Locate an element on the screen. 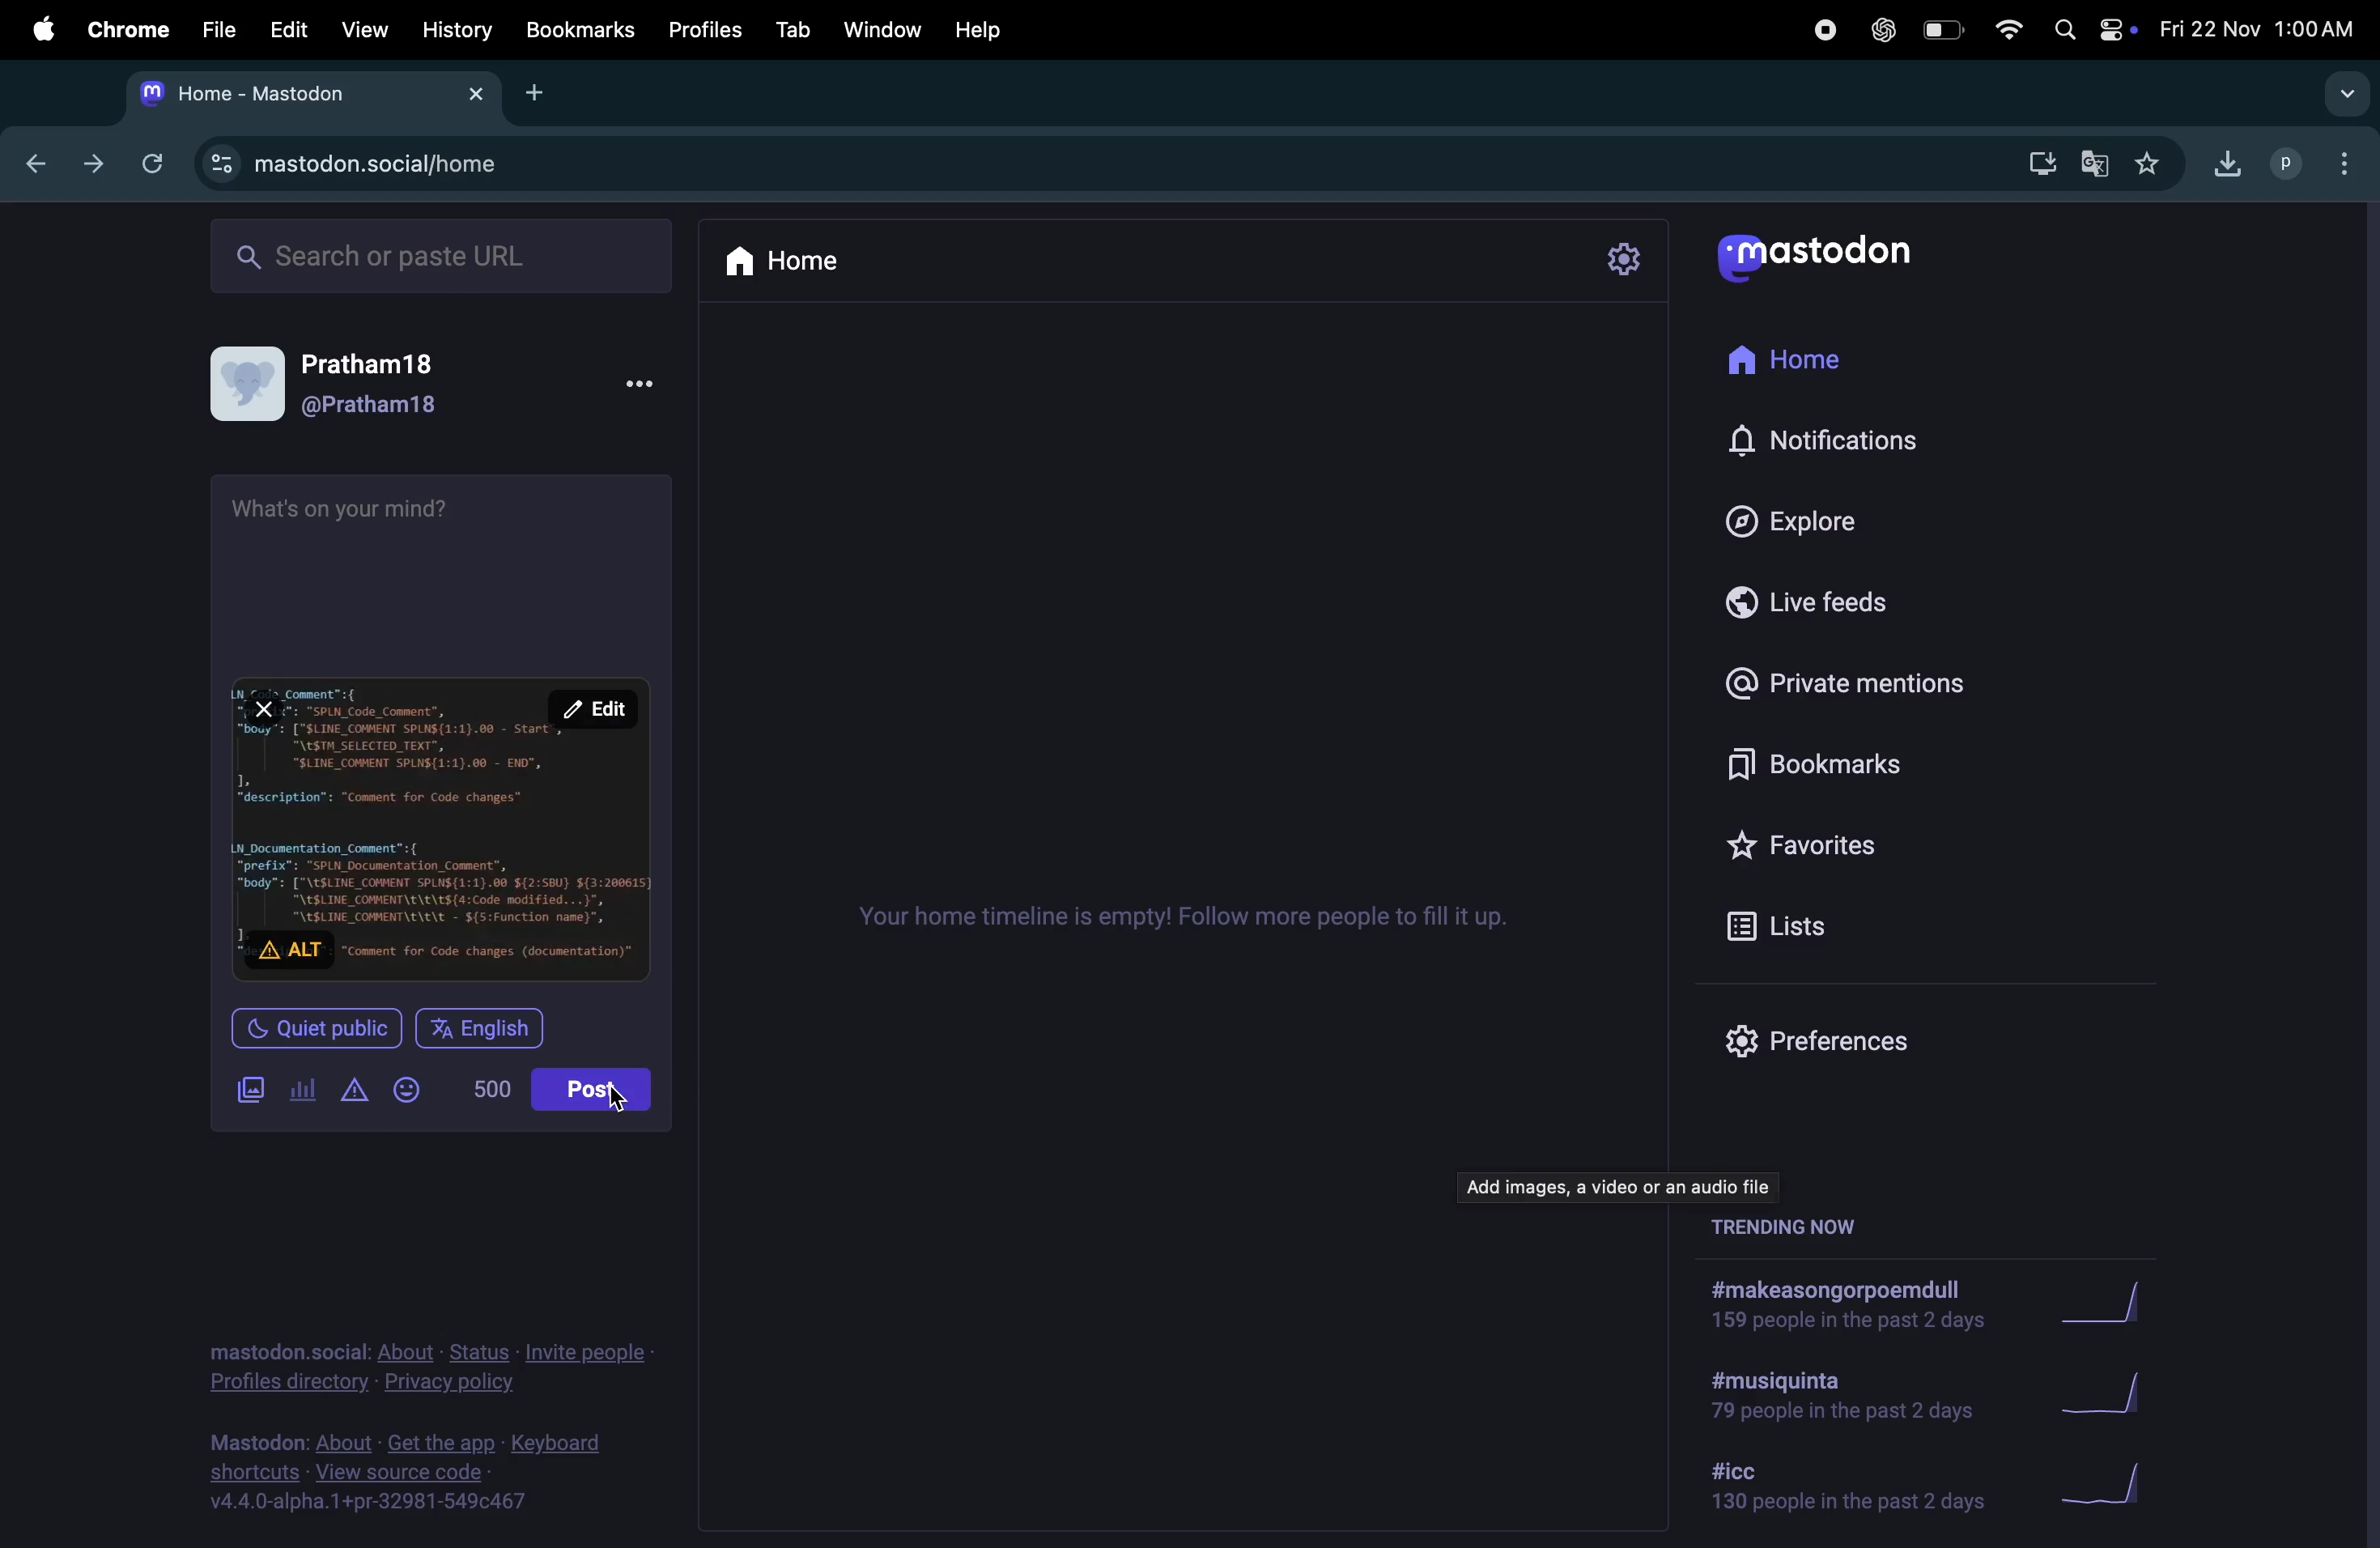 The image size is (2380, 1548). live feeds is located at coordinates (1845, 602).